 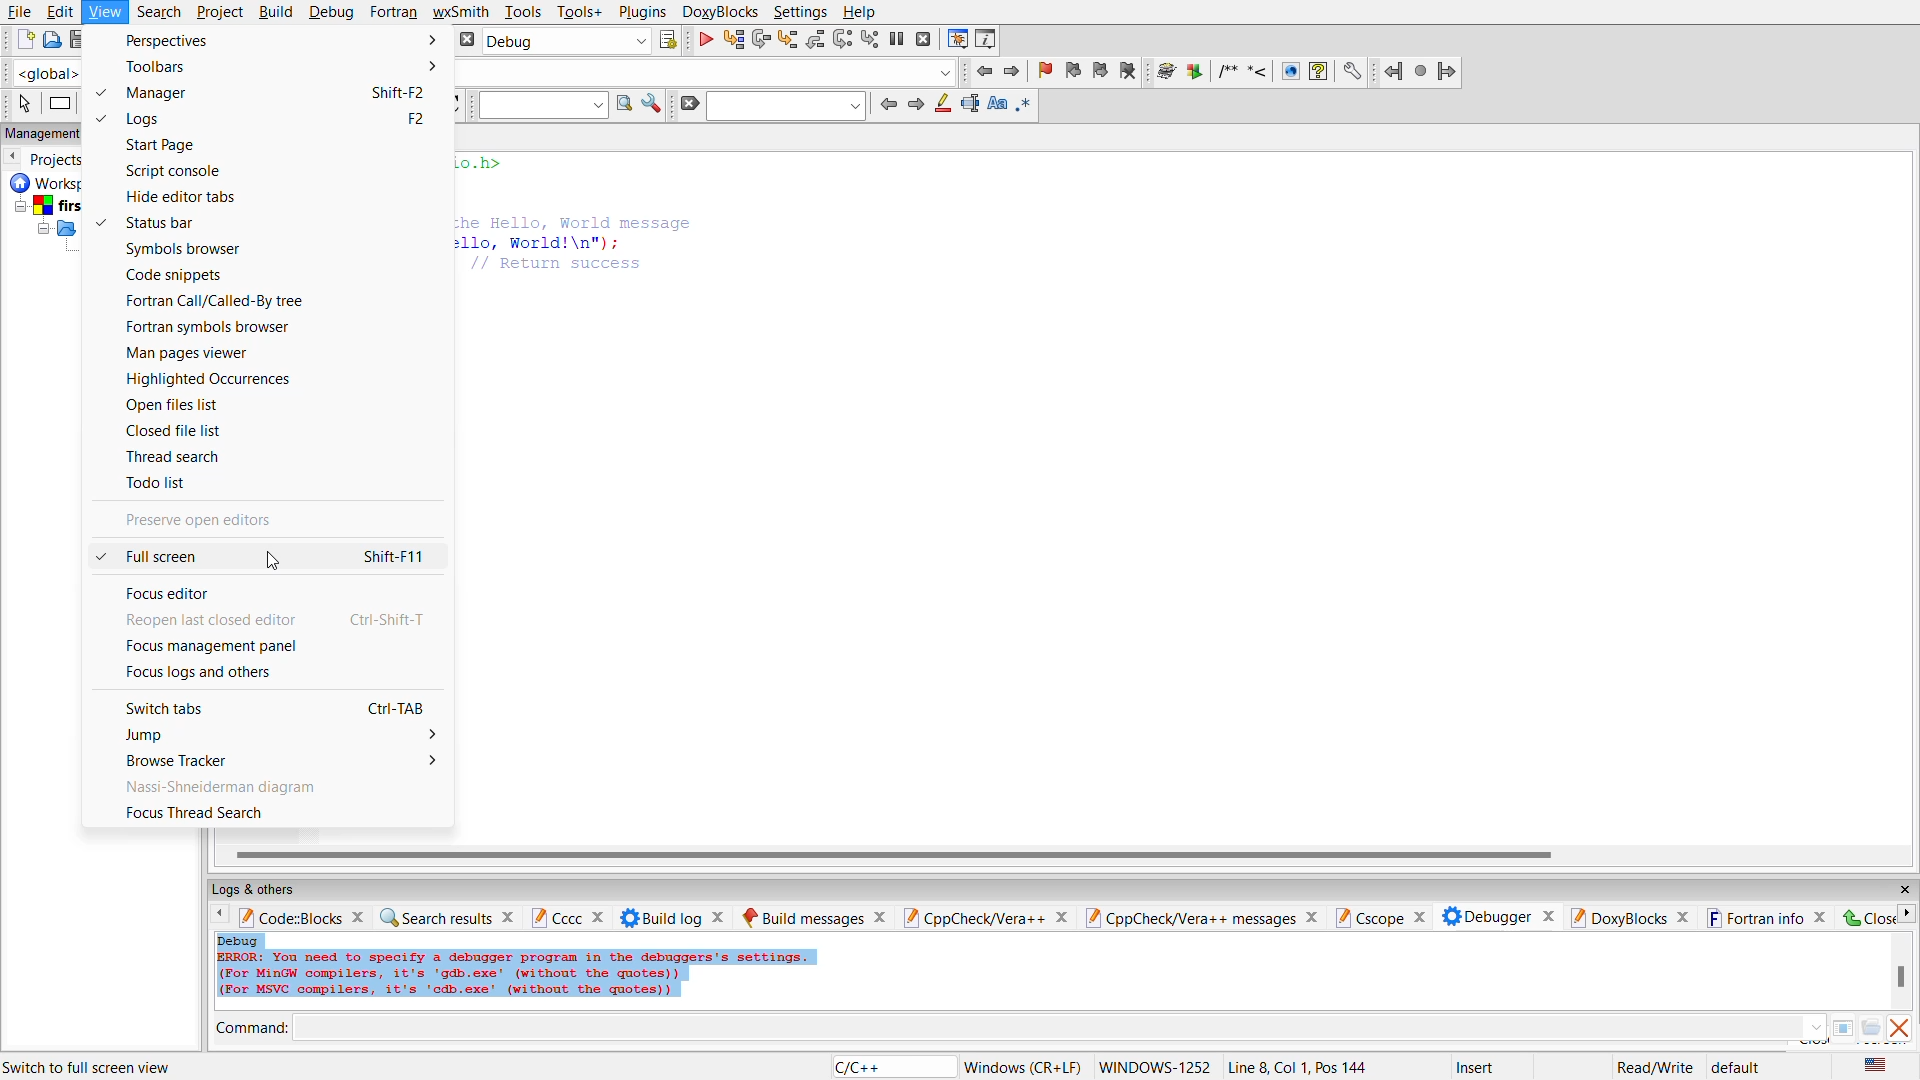 I want to click on search, so click(x=786, y=105).